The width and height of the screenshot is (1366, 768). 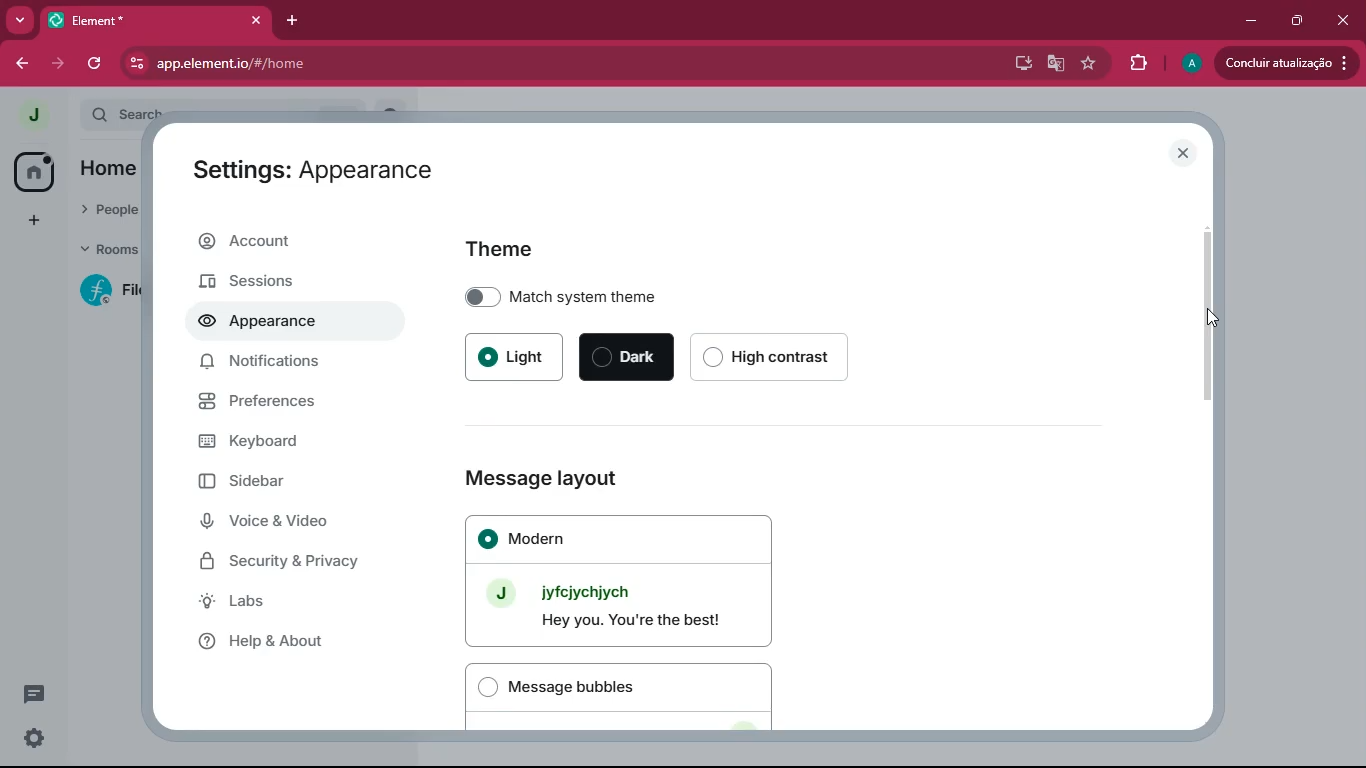 I want to click on message bubbles, so click(x=620, y=694).